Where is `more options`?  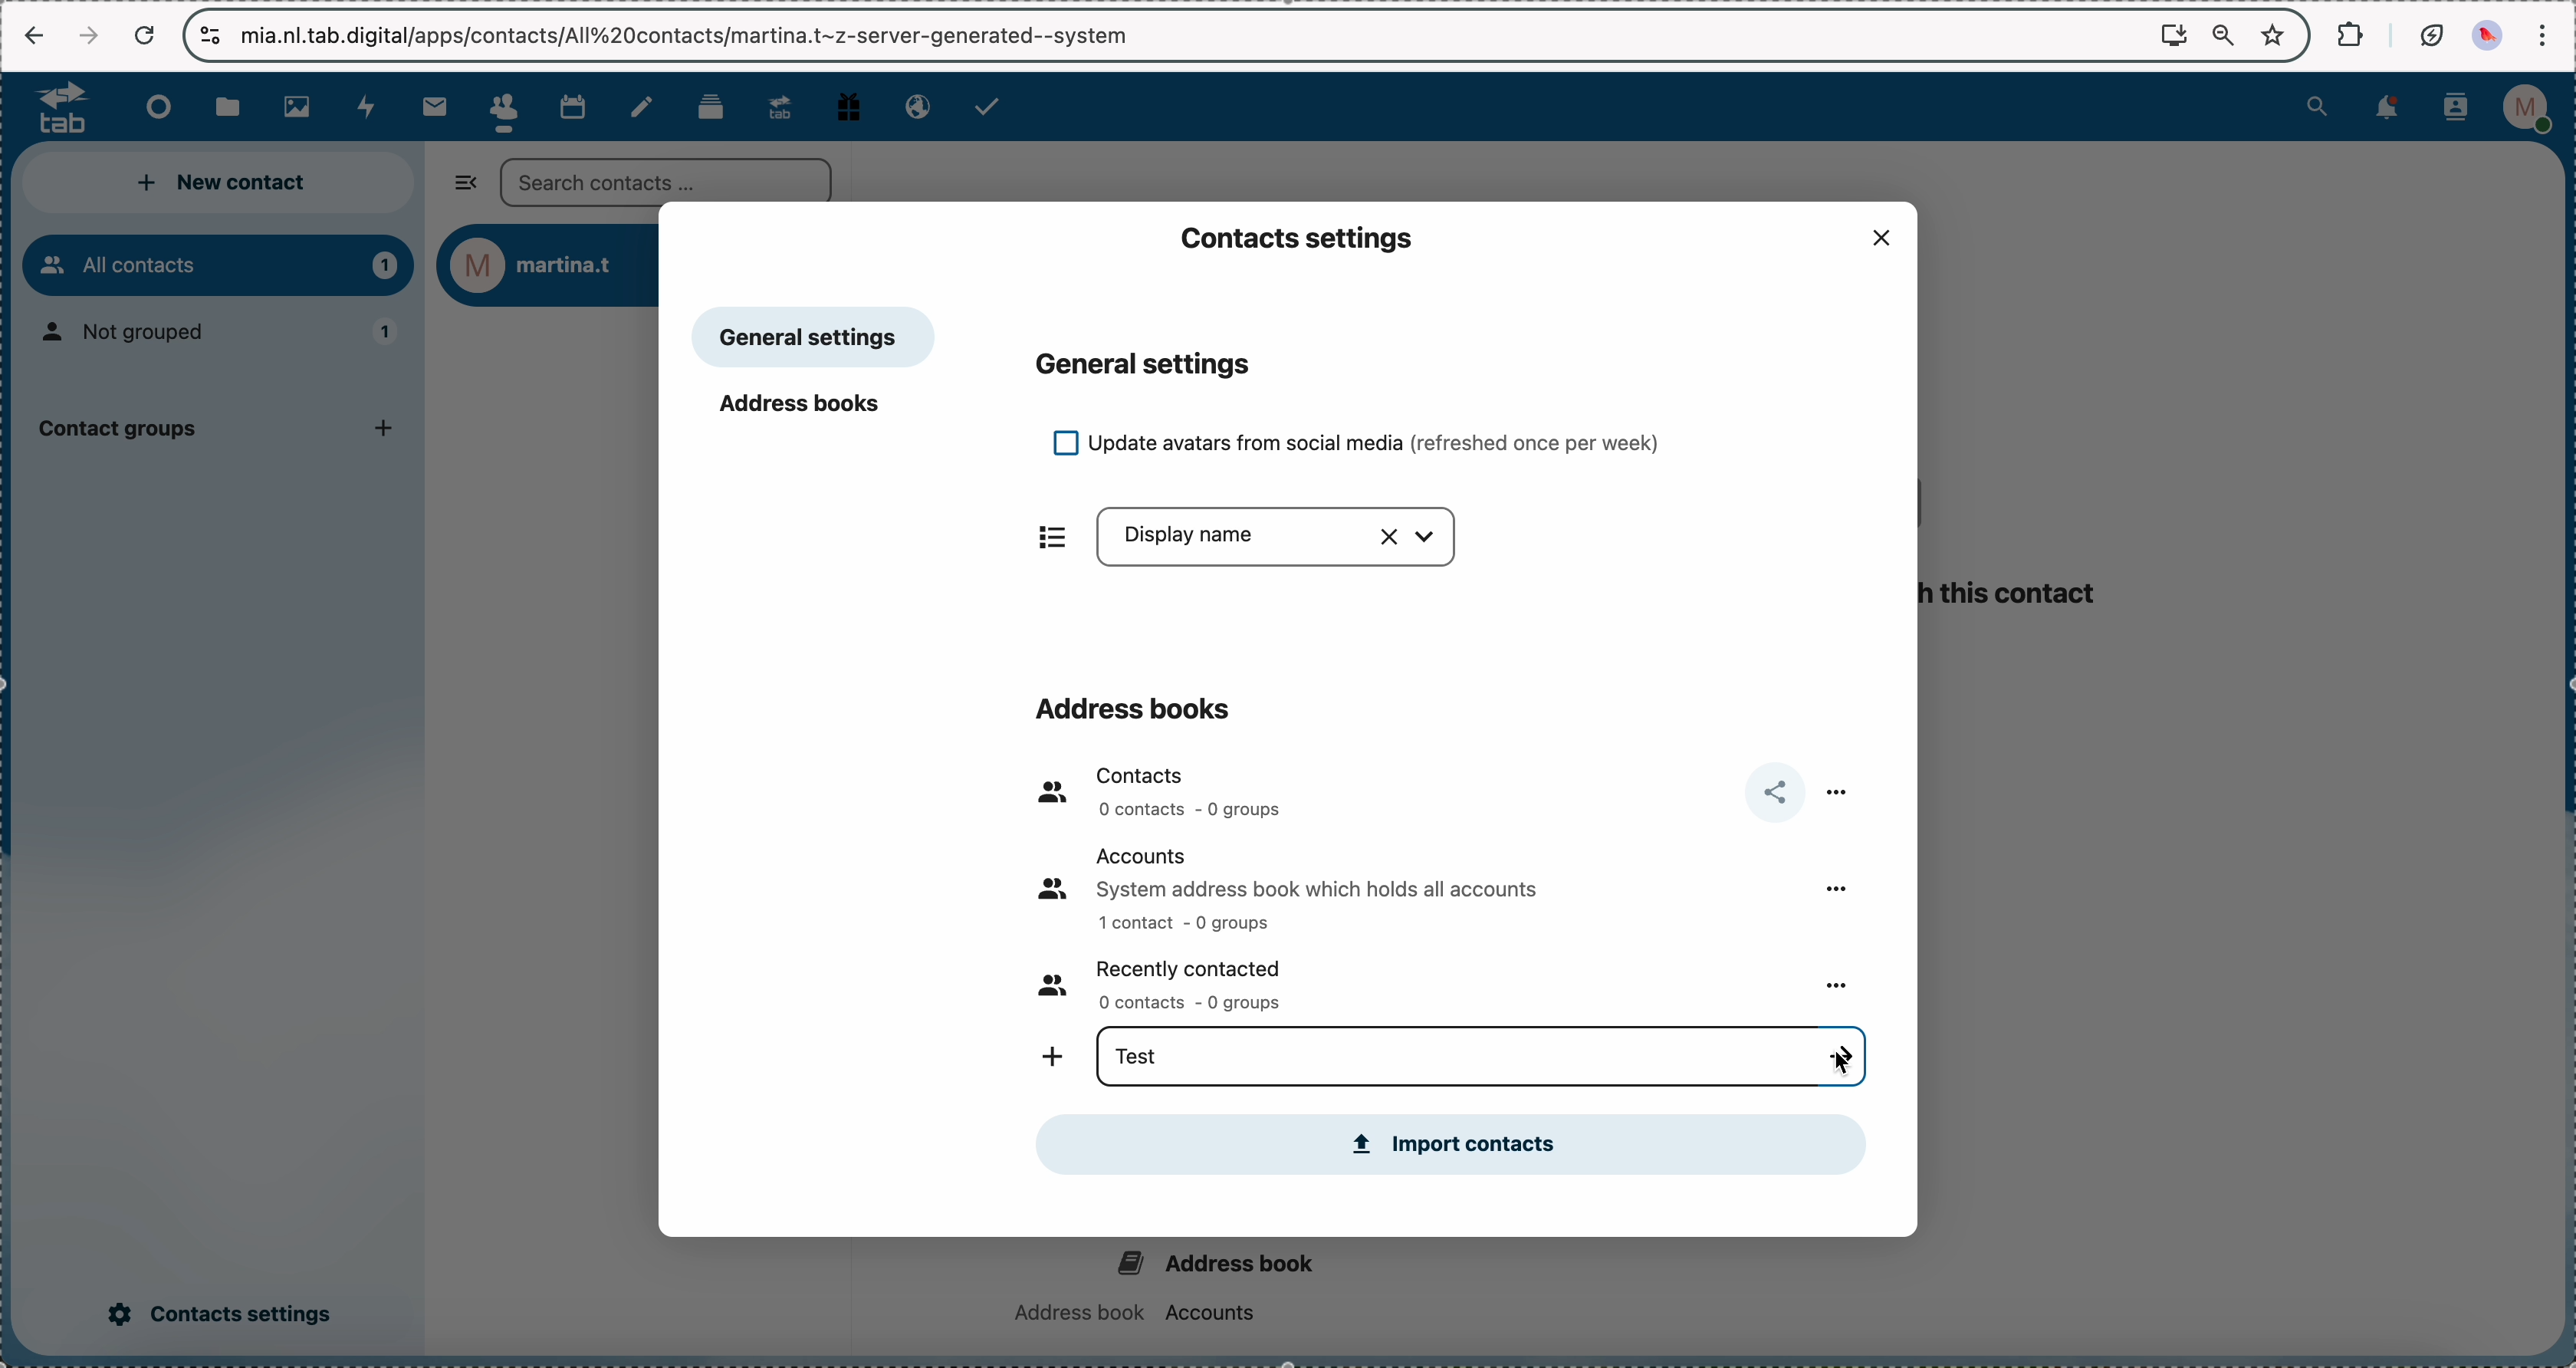 more options is located at coordinates (1832, 887).